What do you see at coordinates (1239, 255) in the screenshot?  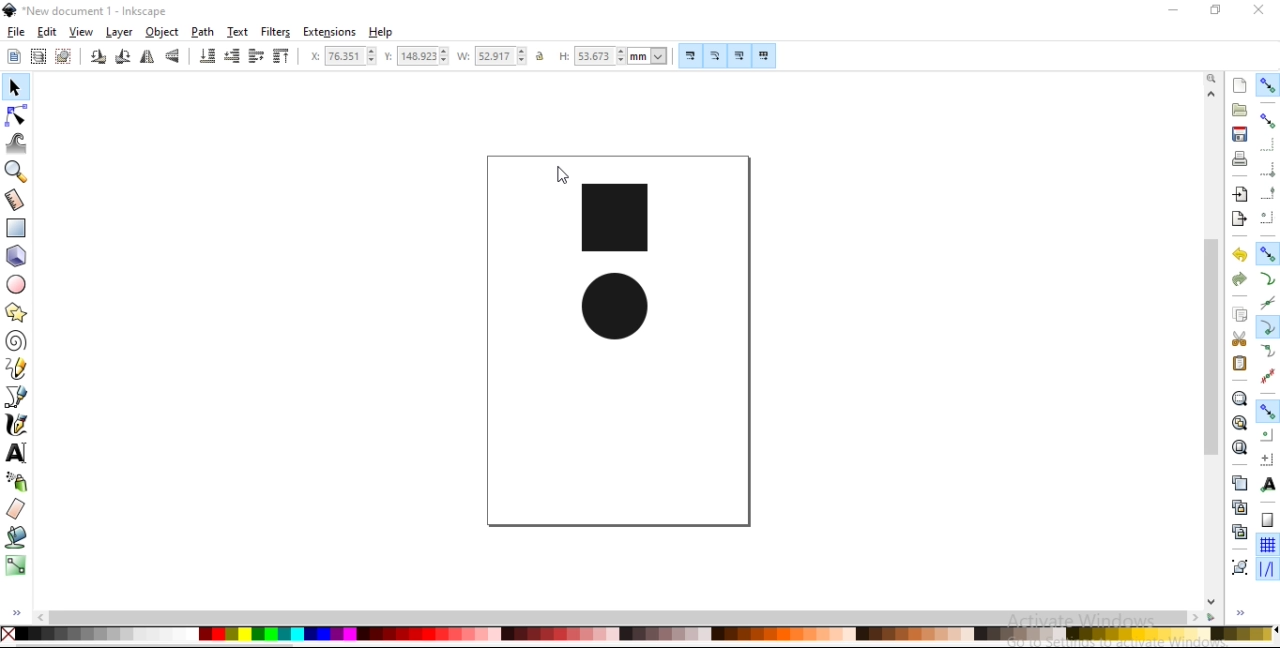 I see `undo` at bounding box center [1239, 255].